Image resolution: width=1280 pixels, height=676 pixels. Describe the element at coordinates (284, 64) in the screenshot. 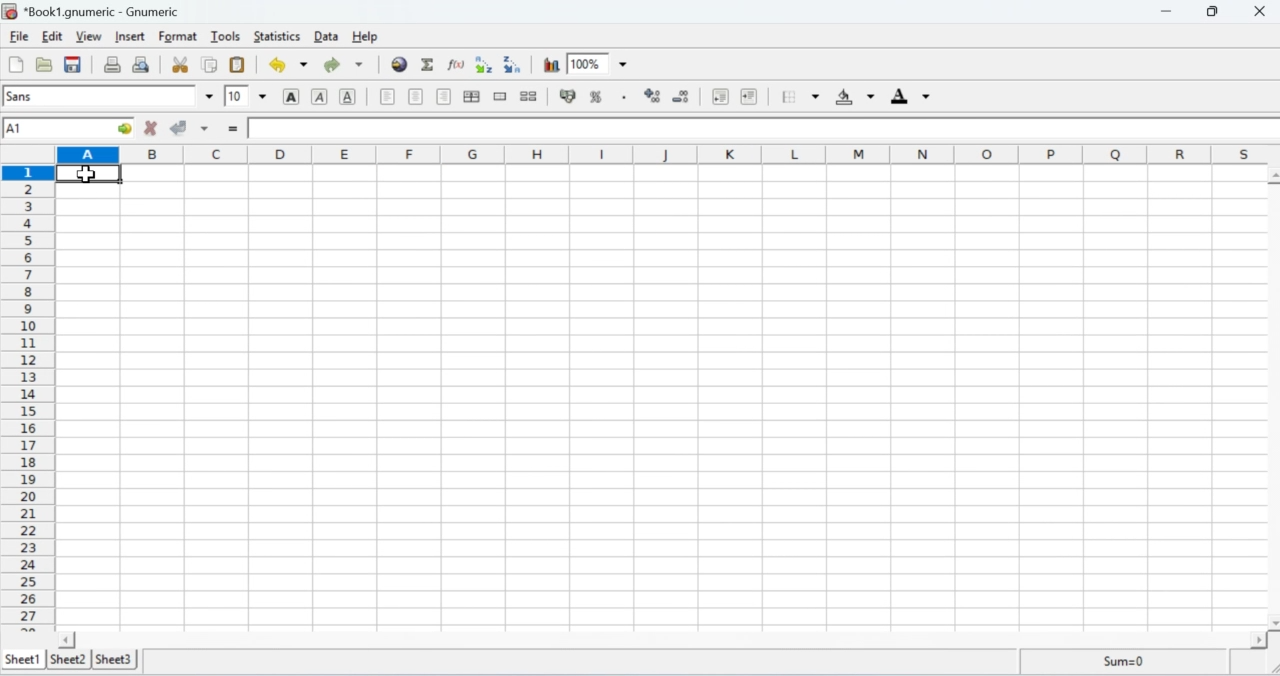

I see `Undo` at that location.